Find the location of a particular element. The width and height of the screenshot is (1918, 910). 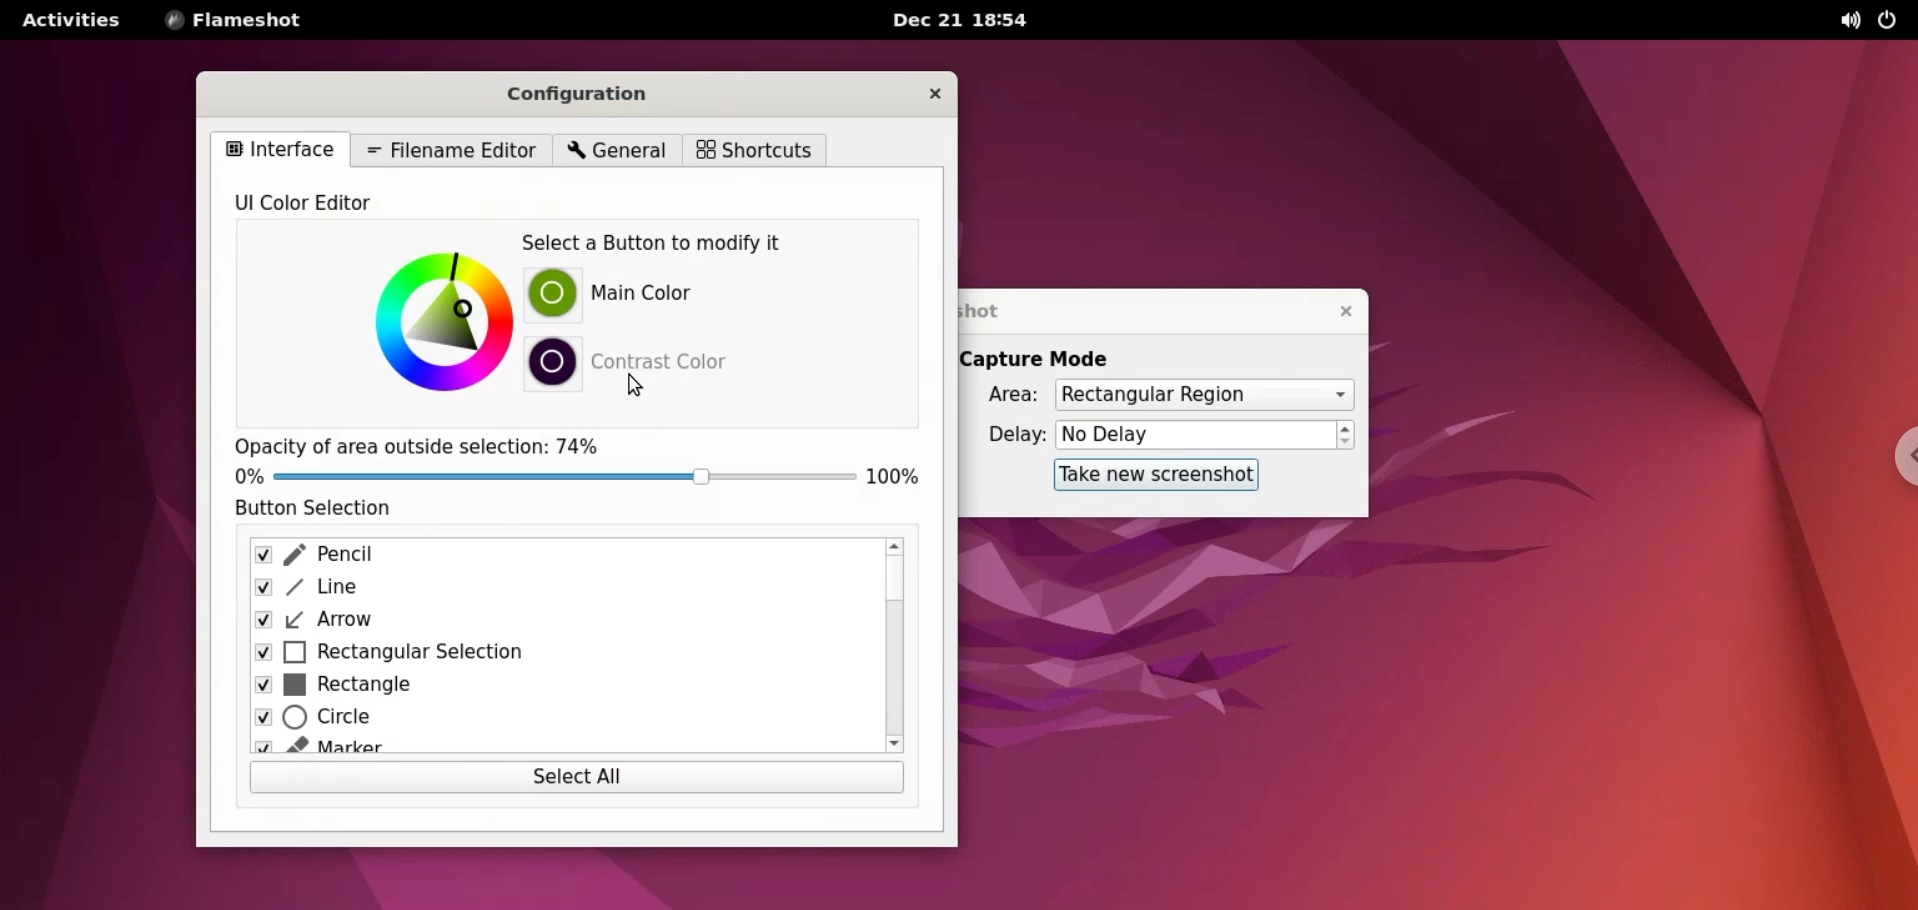

select all is located at coordinates (578, 782).